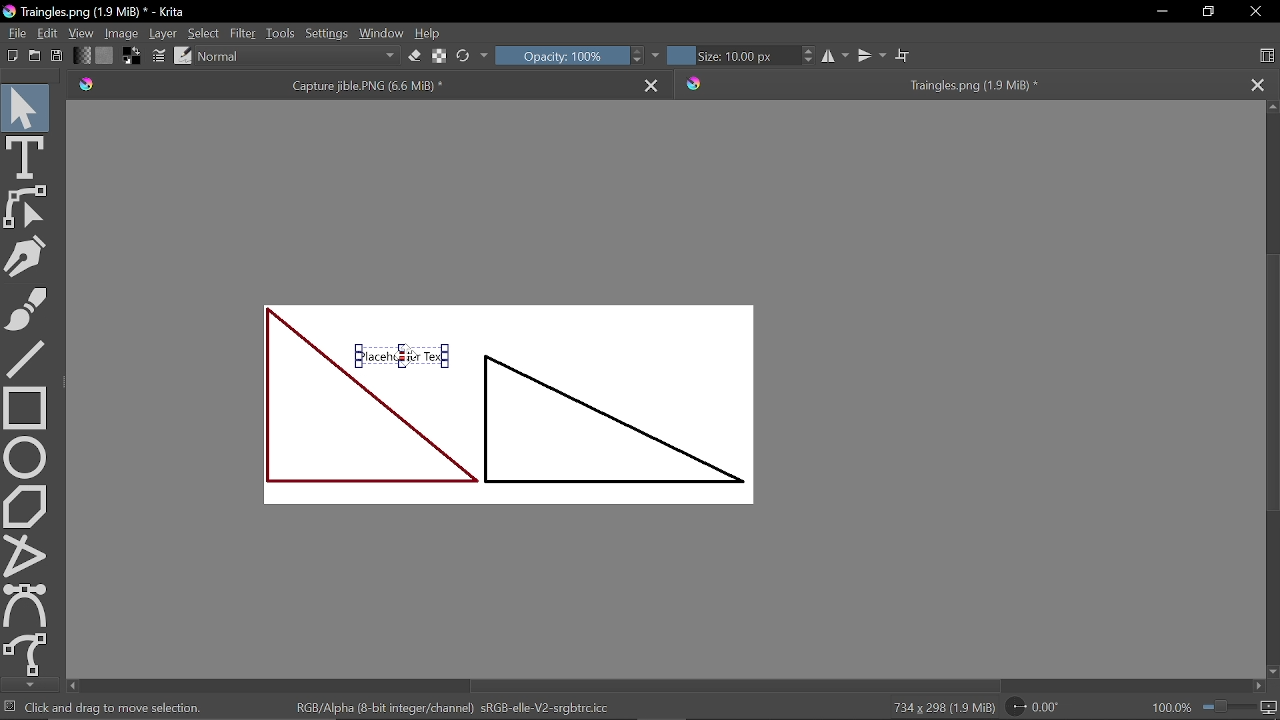 The width and height of the screenshot is (1280, 720). I want to click on Select, so click(203, 33).